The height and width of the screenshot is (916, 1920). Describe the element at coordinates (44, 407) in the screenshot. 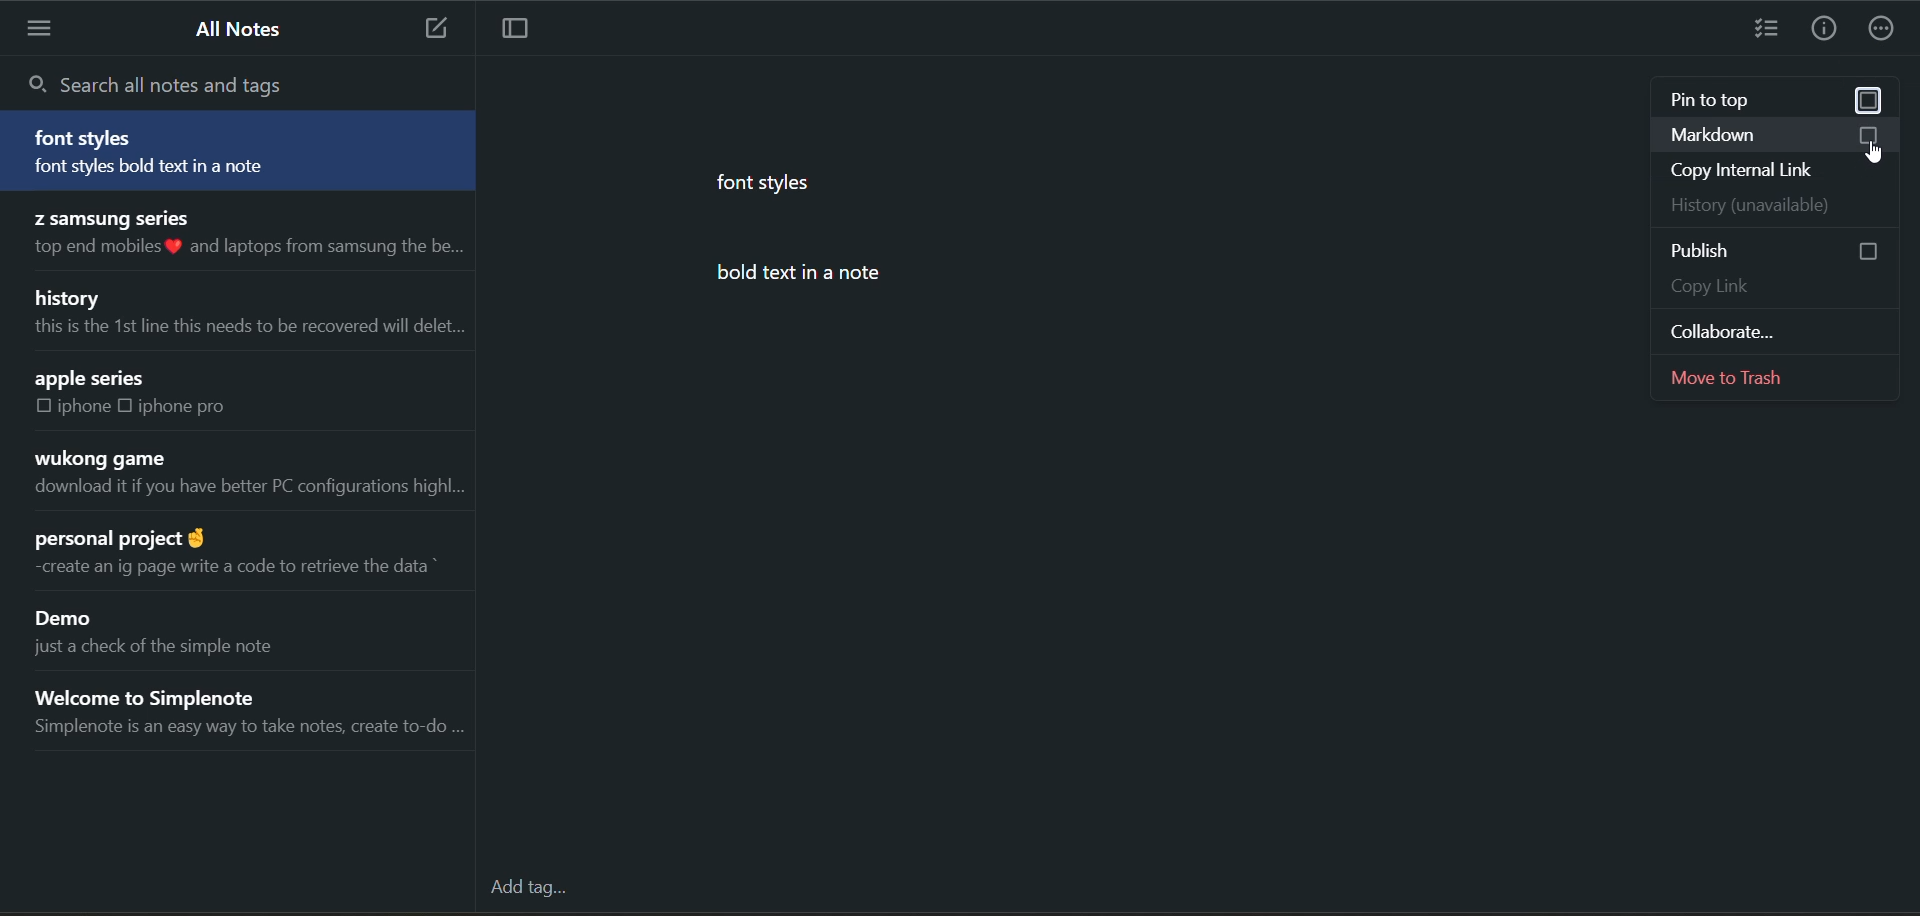

I see `checkbox` at that location.